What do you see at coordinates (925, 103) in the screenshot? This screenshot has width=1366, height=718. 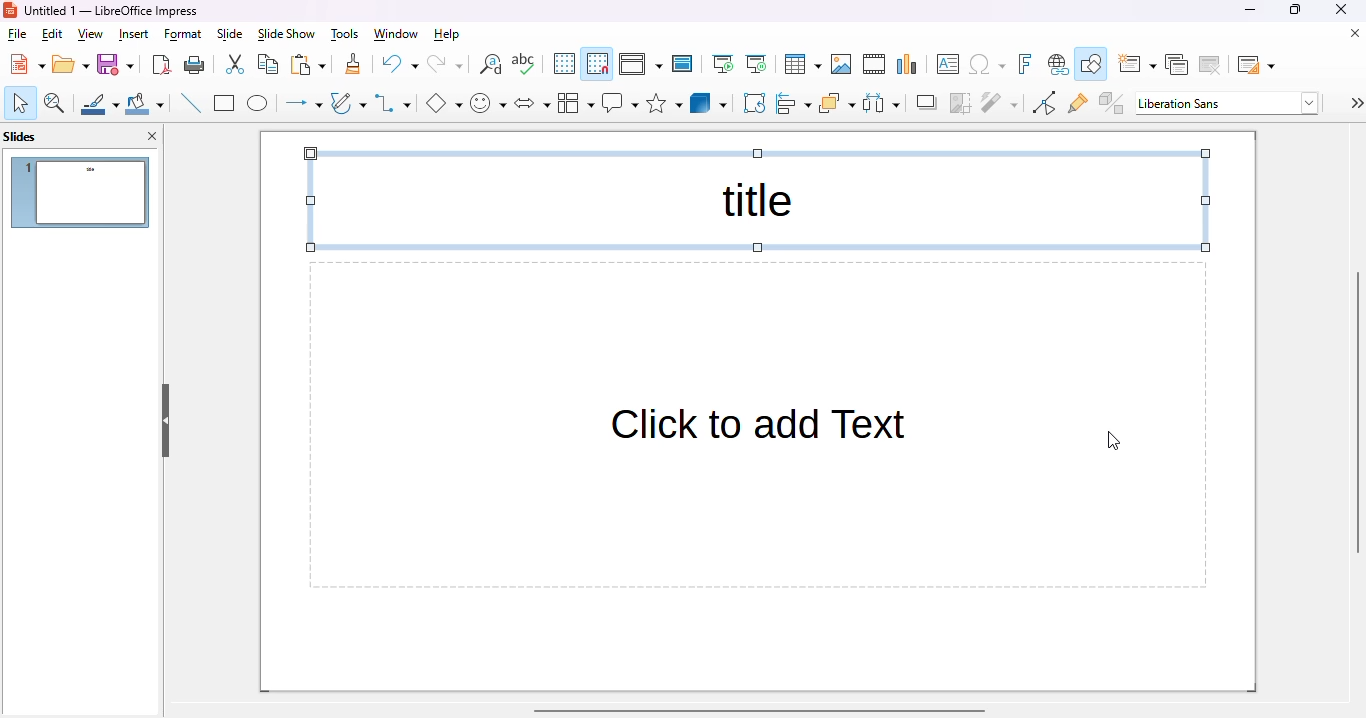 I see `shadow` at bounding box center [925, 103].